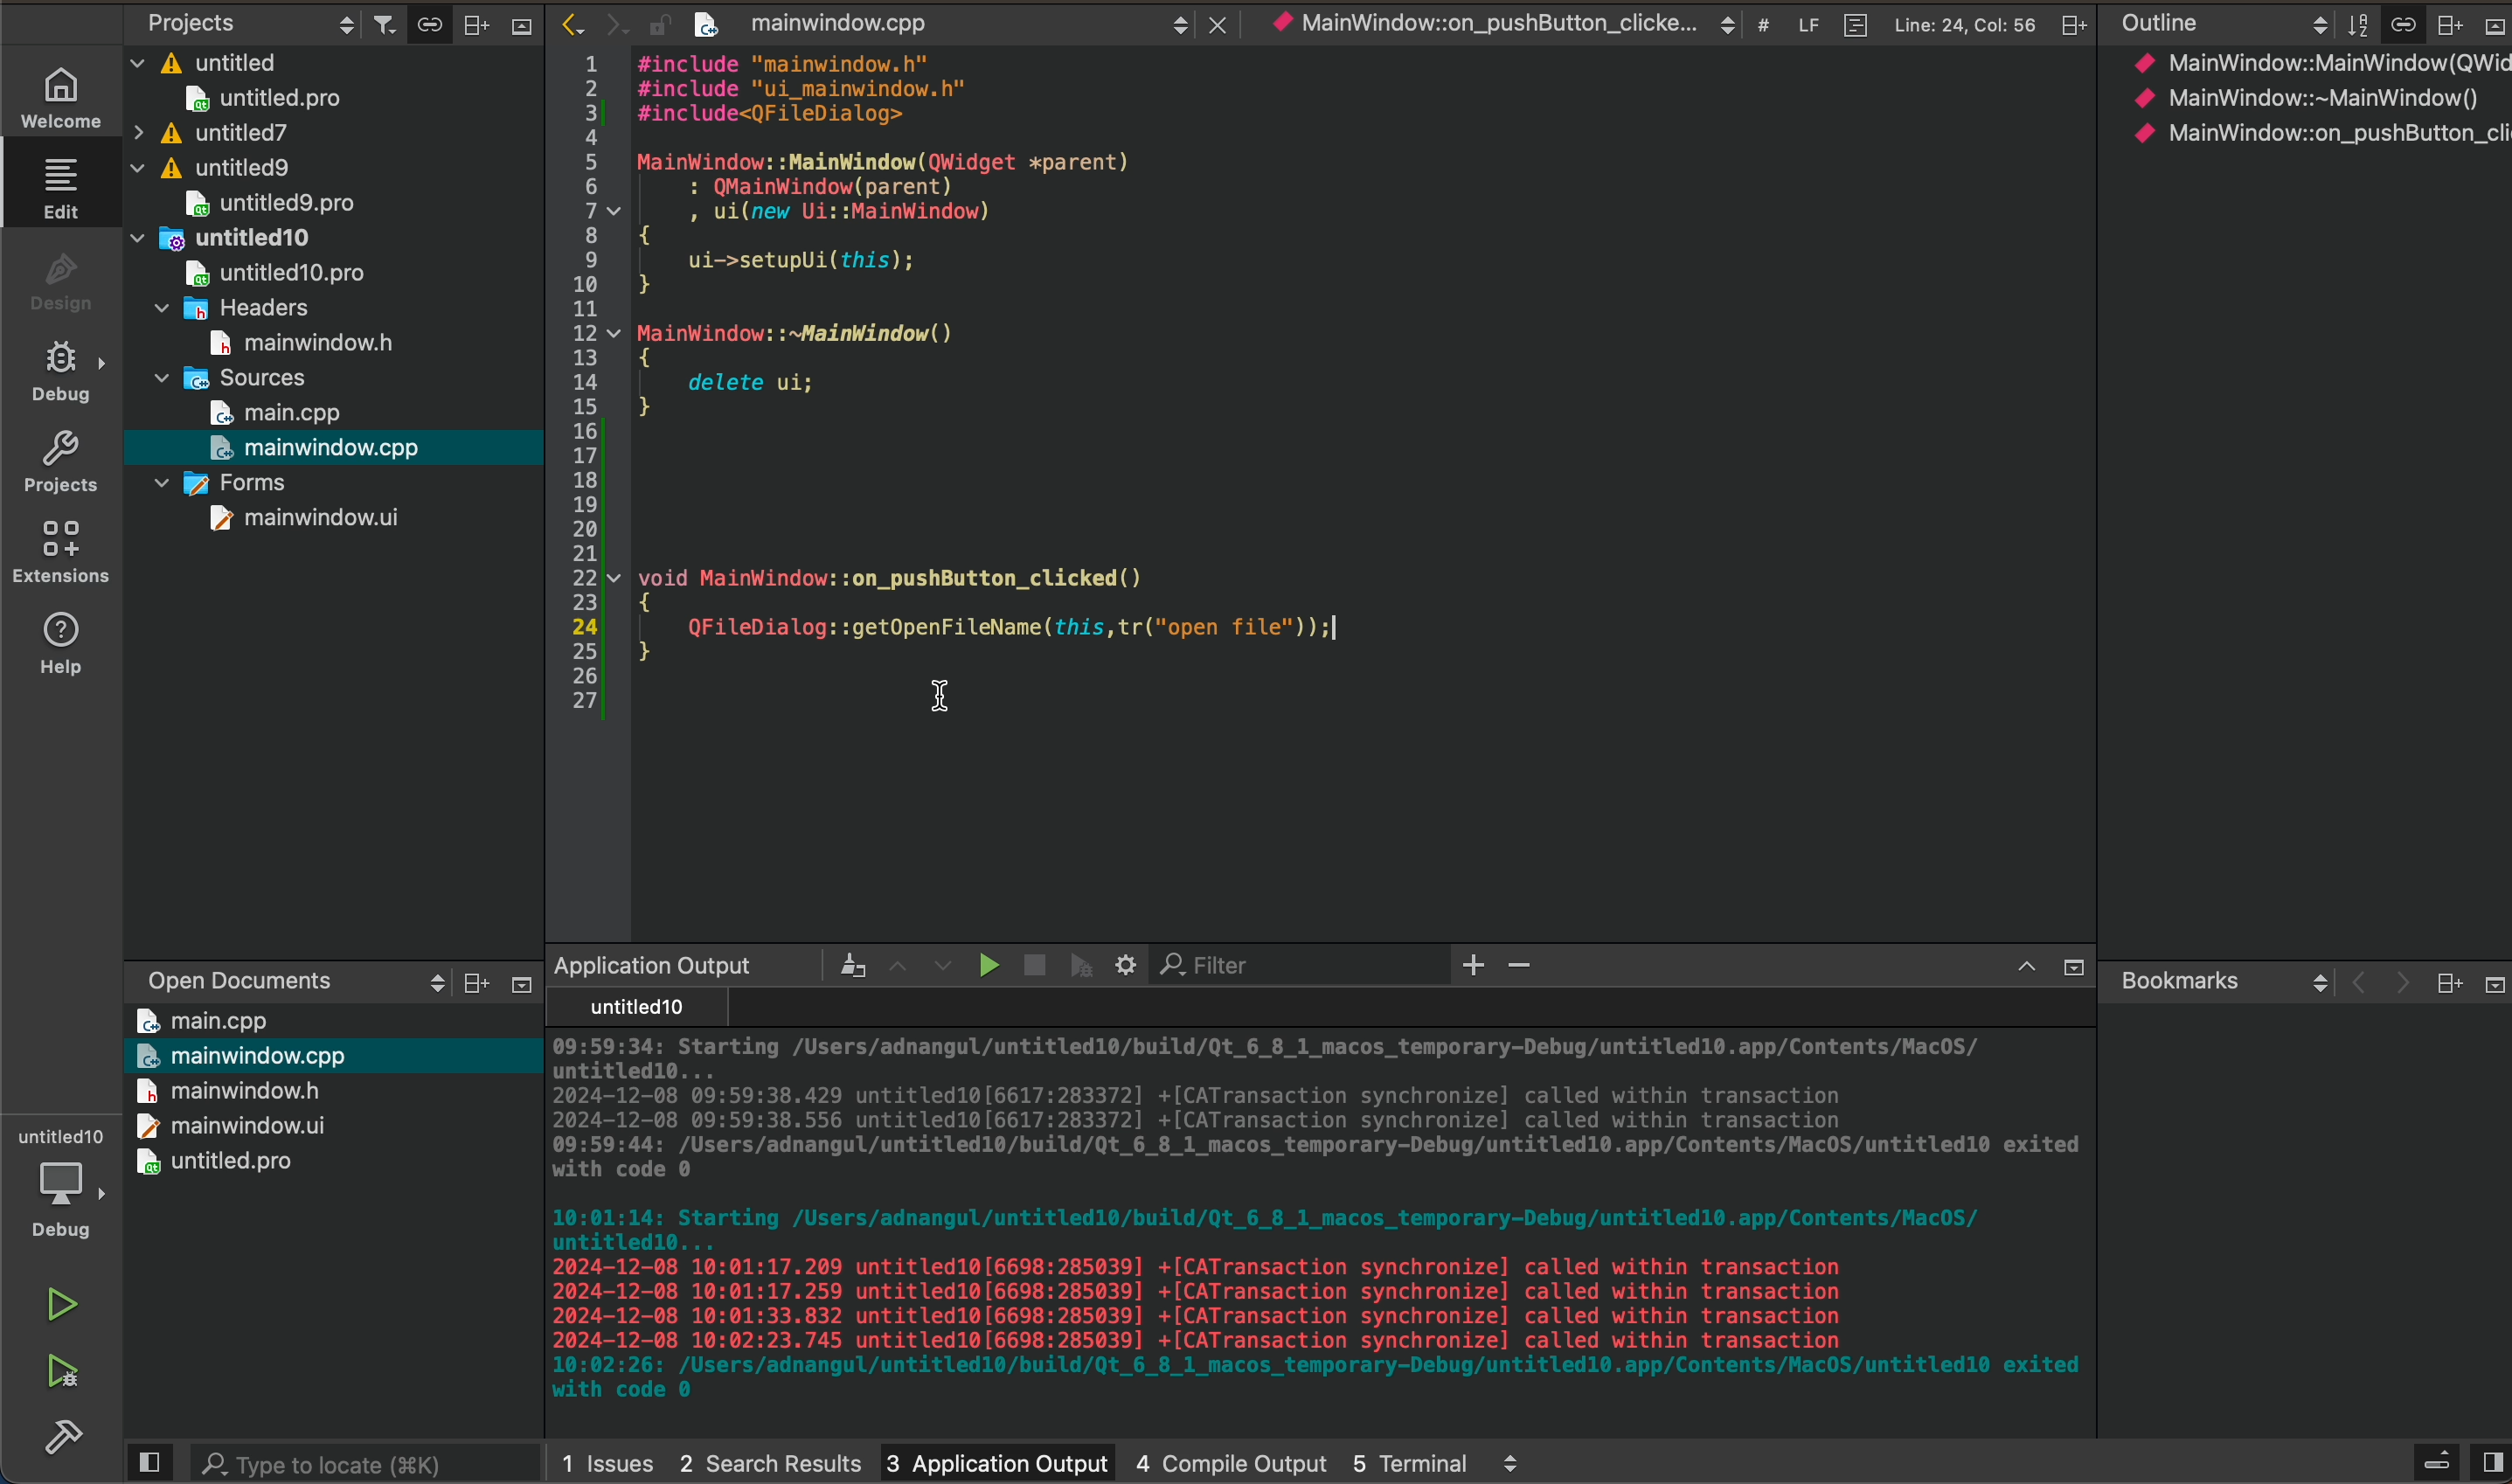 The image size is (2512, 1484). I want to click on cursor, so click(940, 699).